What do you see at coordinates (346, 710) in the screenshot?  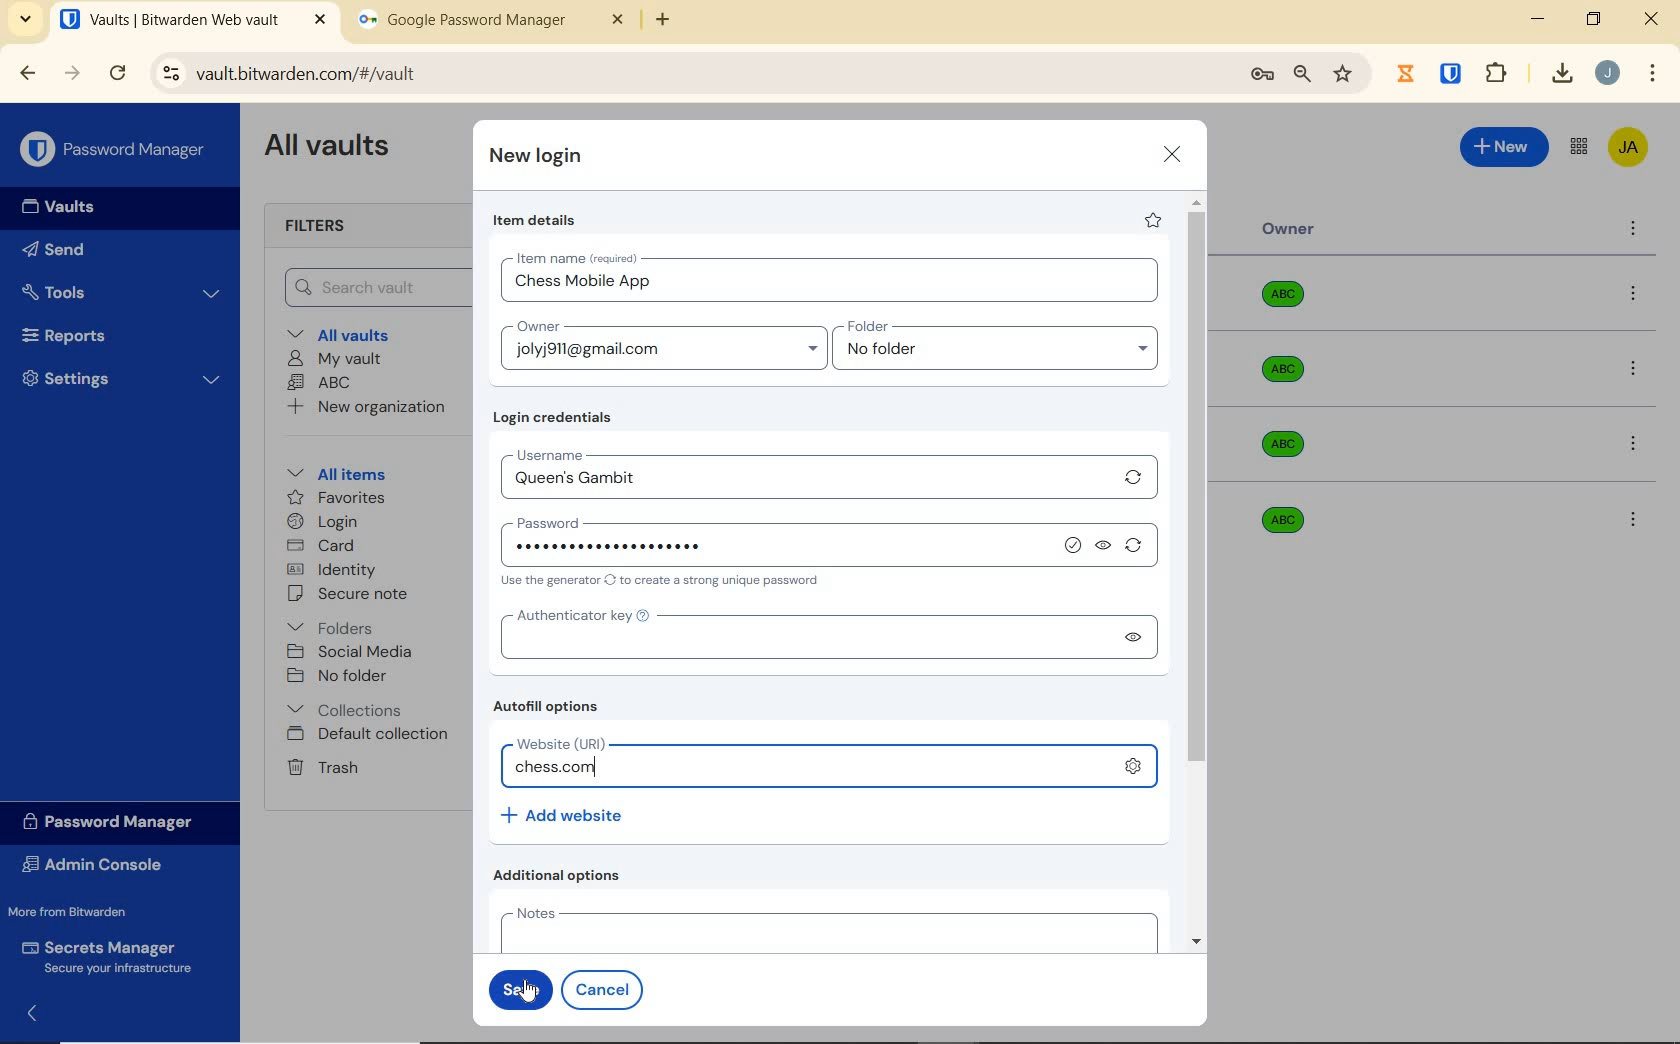 I see `collection` at bounding box center [346, 710].